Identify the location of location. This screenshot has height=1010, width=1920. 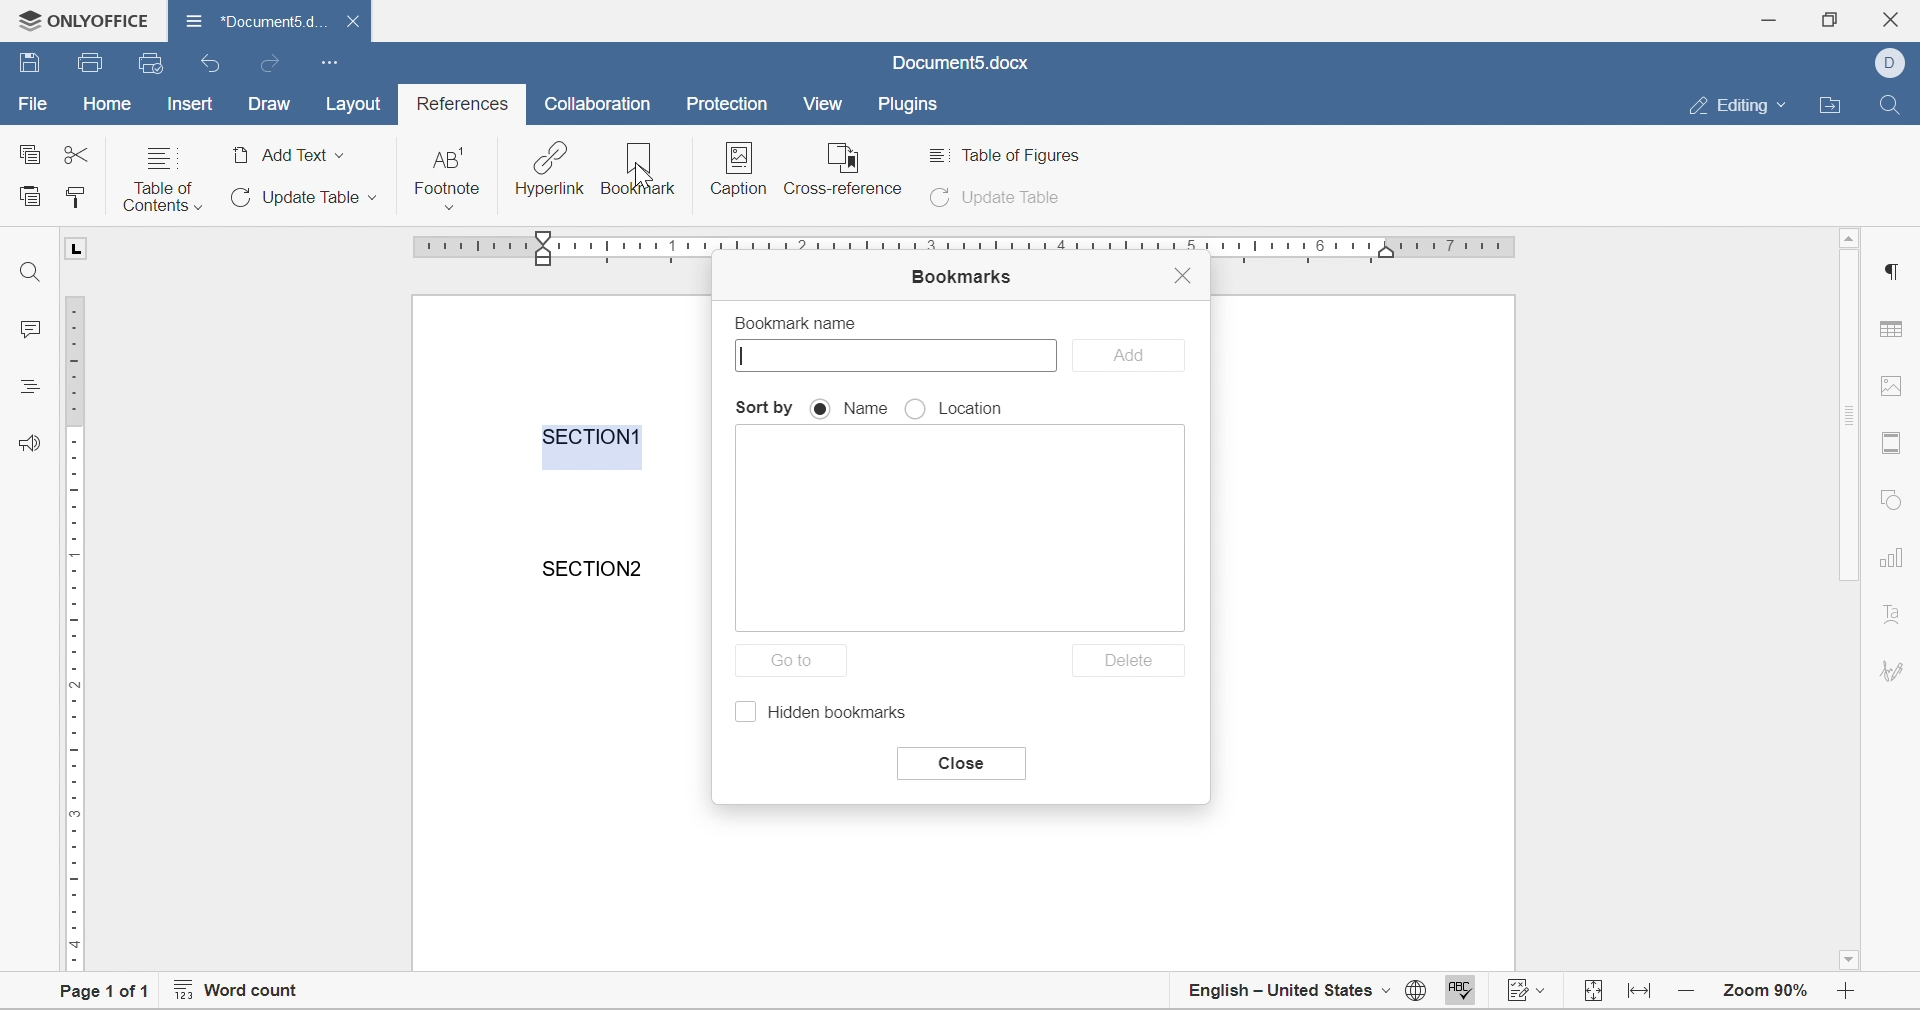
(976, 410).